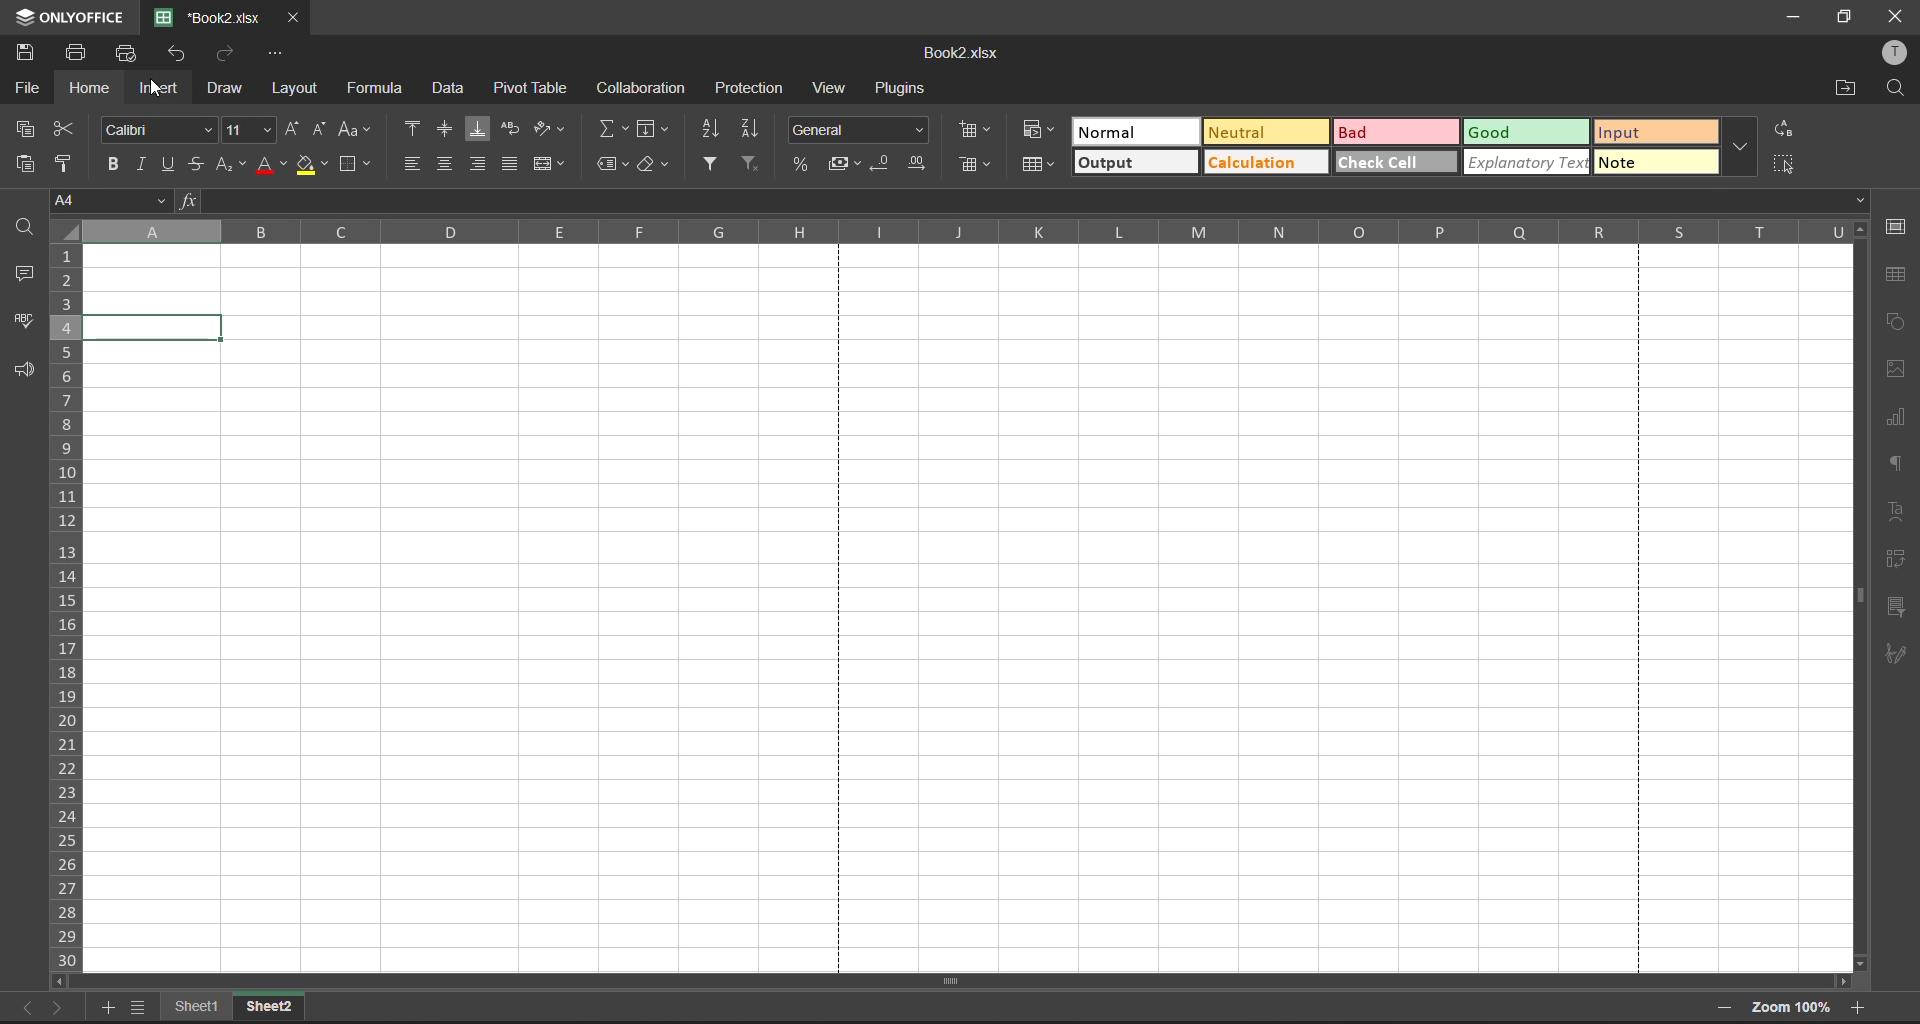  I want to click on decrement size, so click(319, 129).